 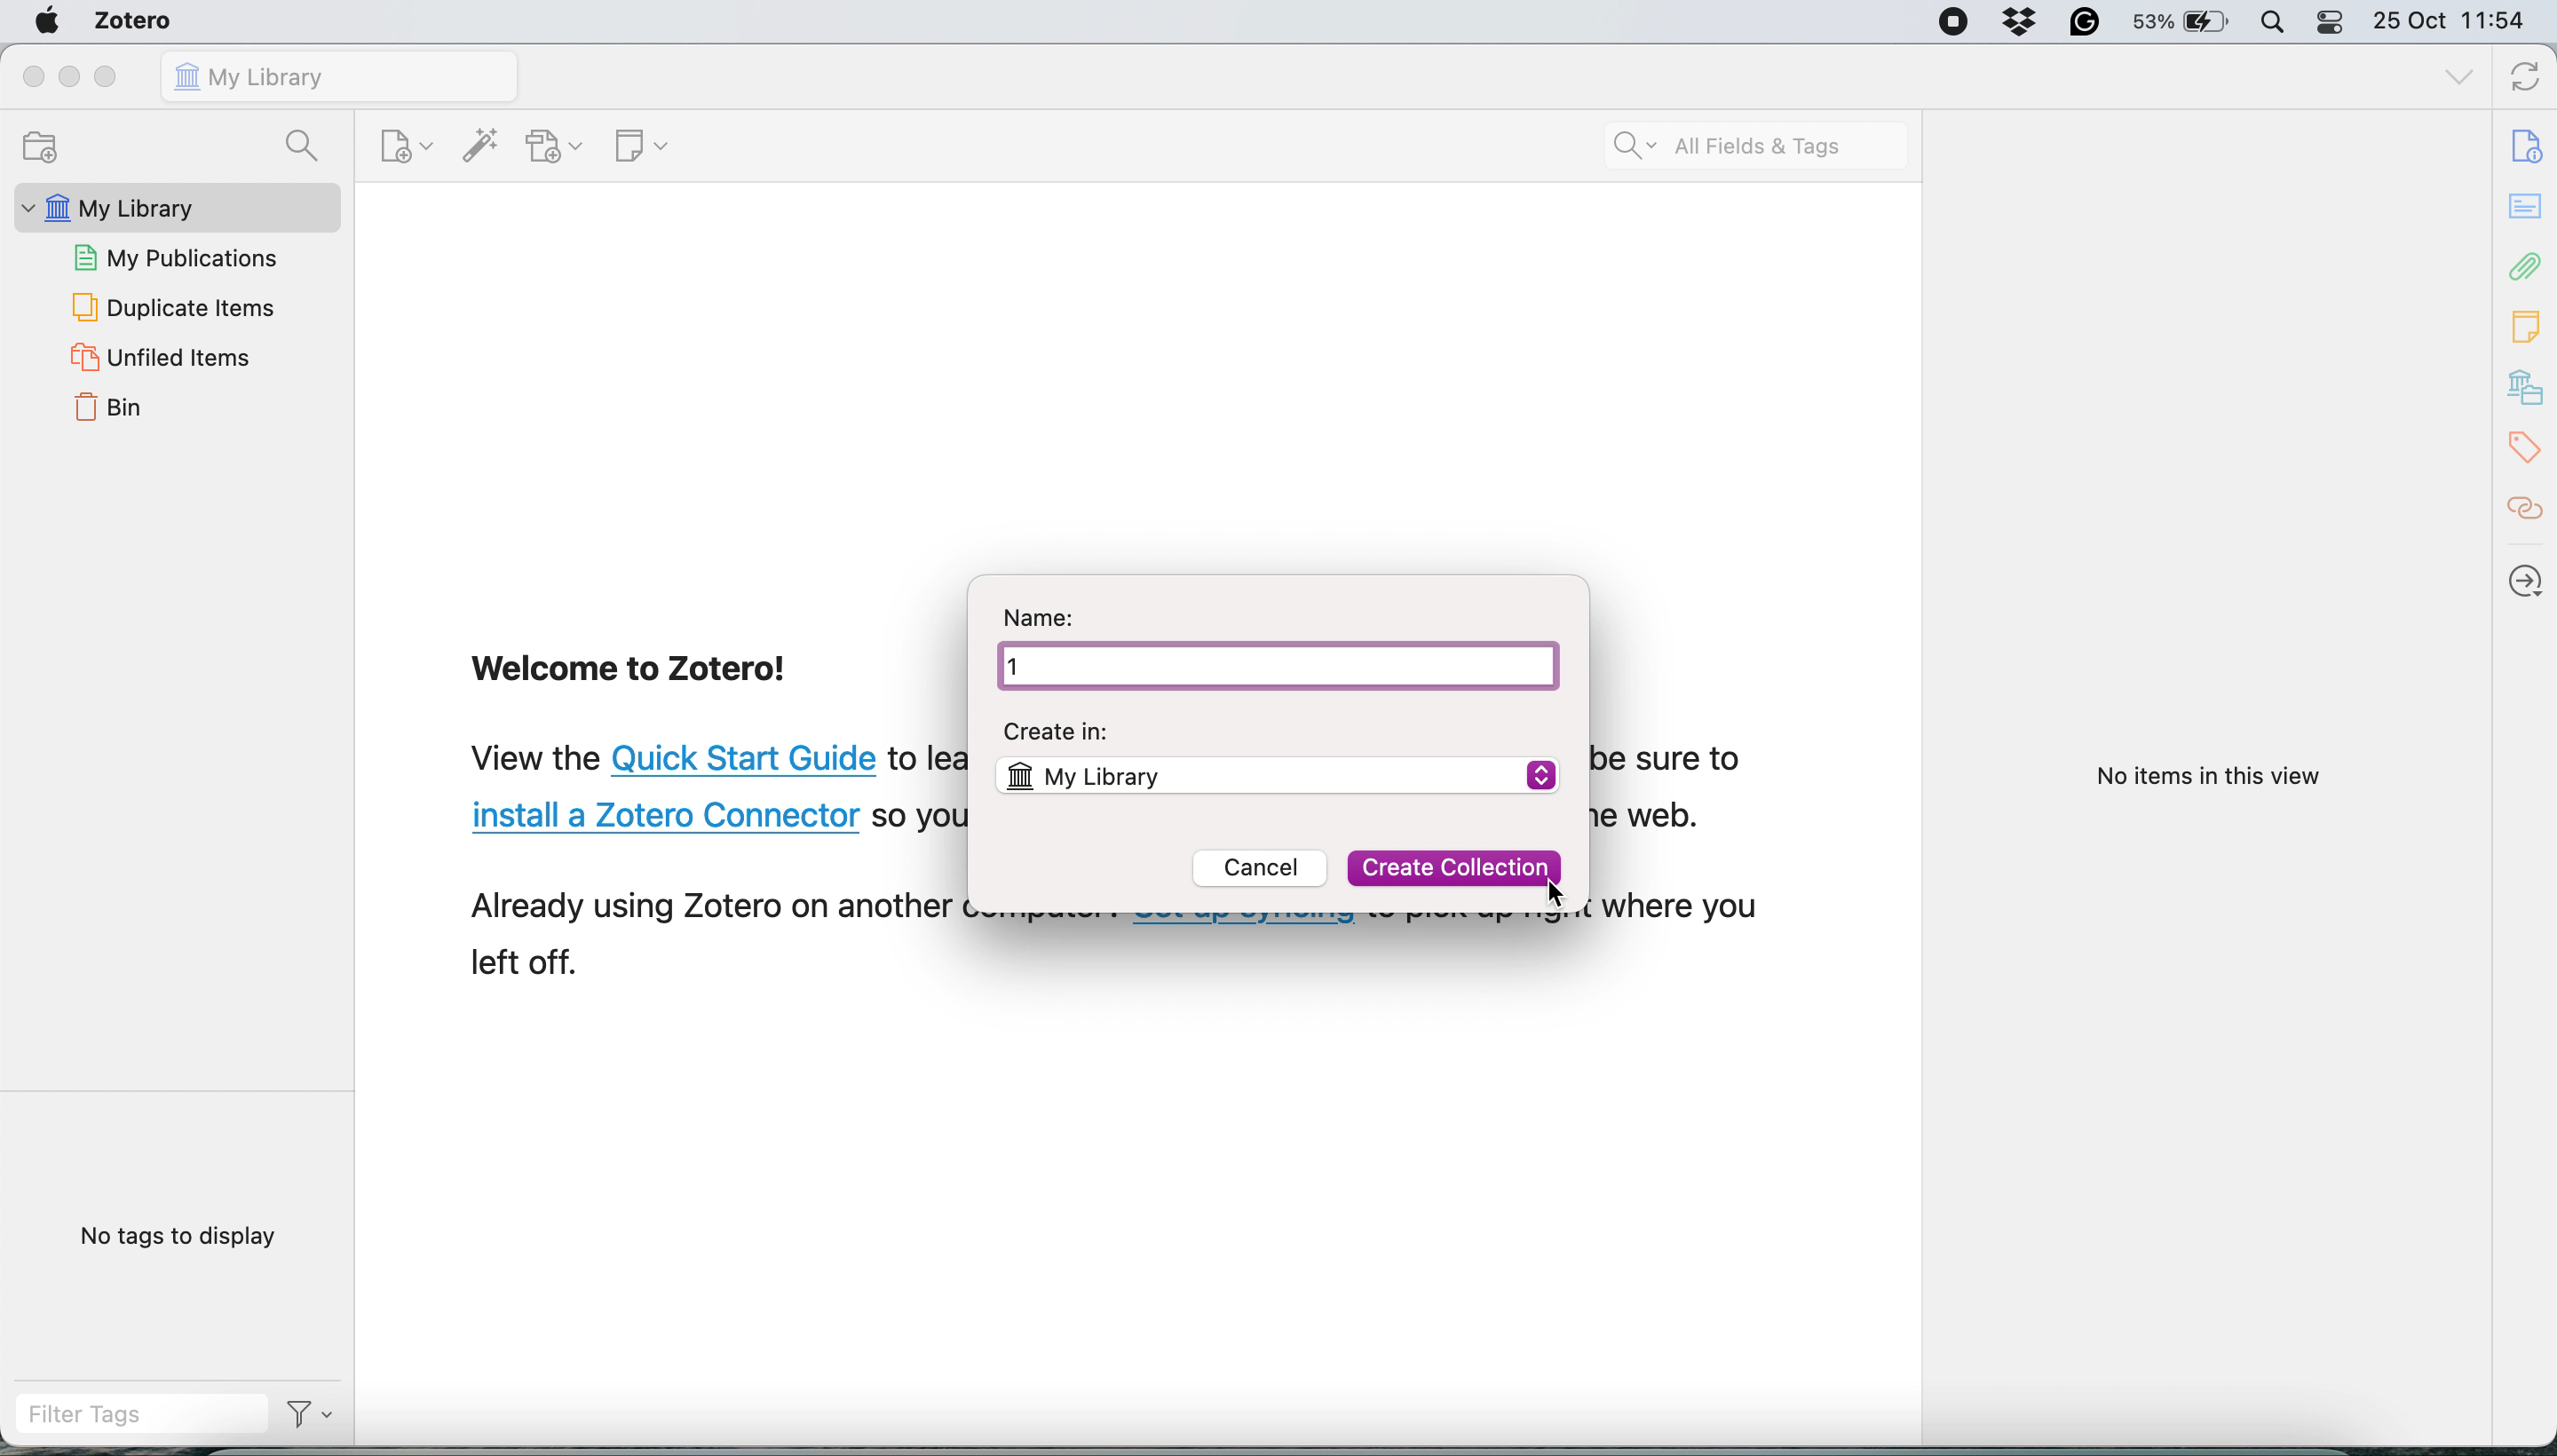 I want to click on Filter Options, so click(x=313, y=1421).